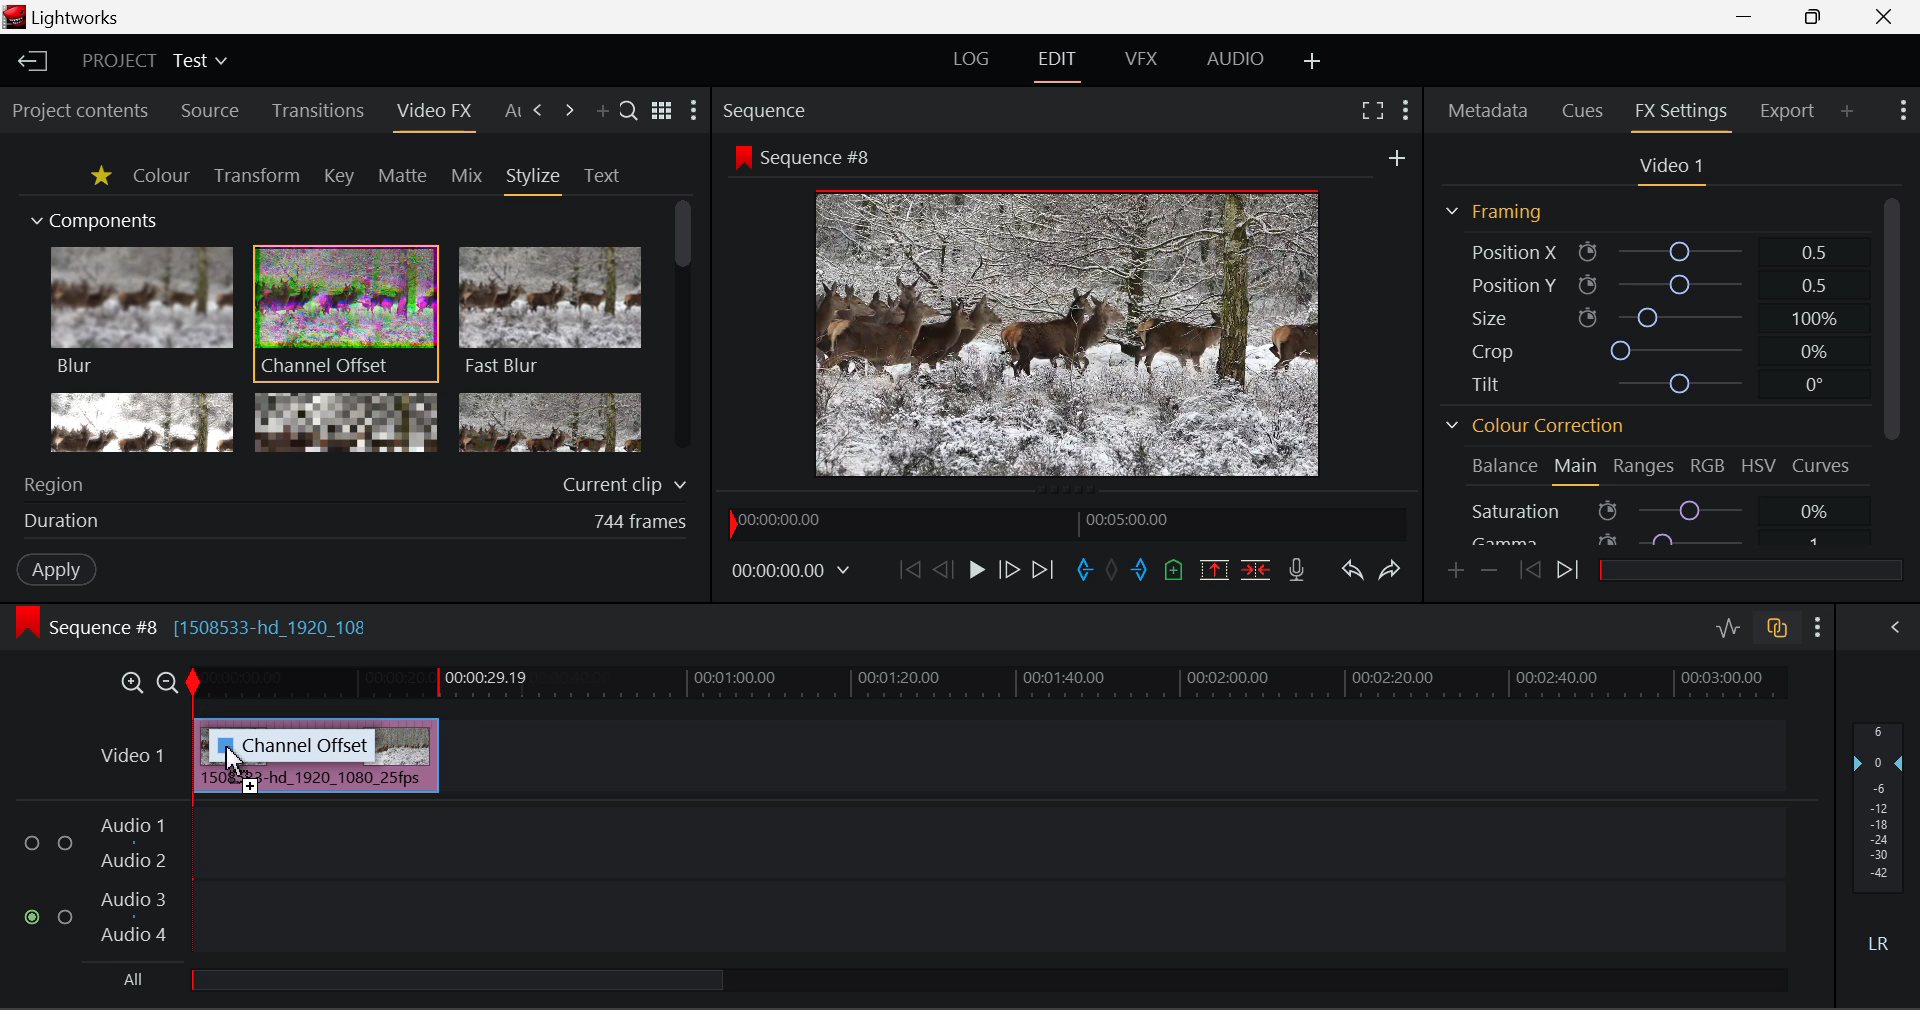 This screenshot has width=1920, height=1010. I want to click on Add Layout, so click(1313, 65).